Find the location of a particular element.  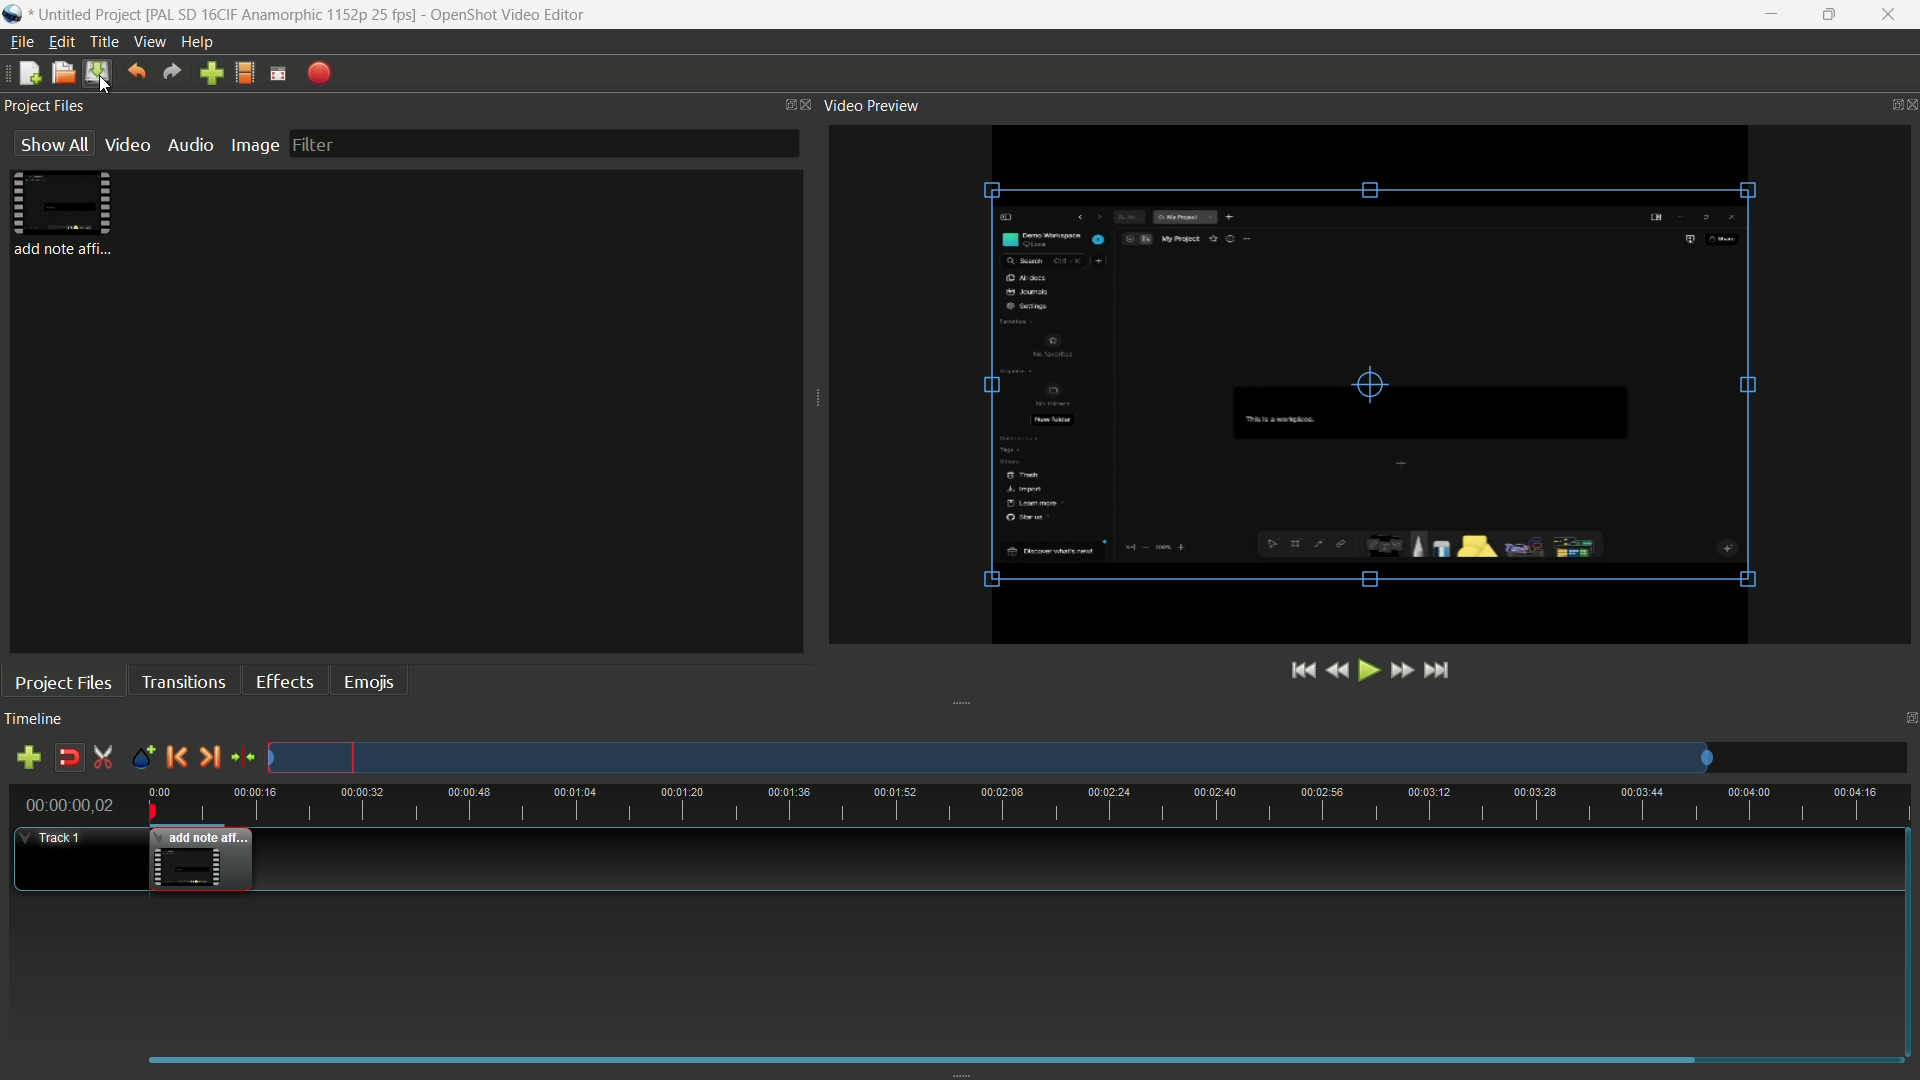

play or pause is located at coordinates (1371, 670).